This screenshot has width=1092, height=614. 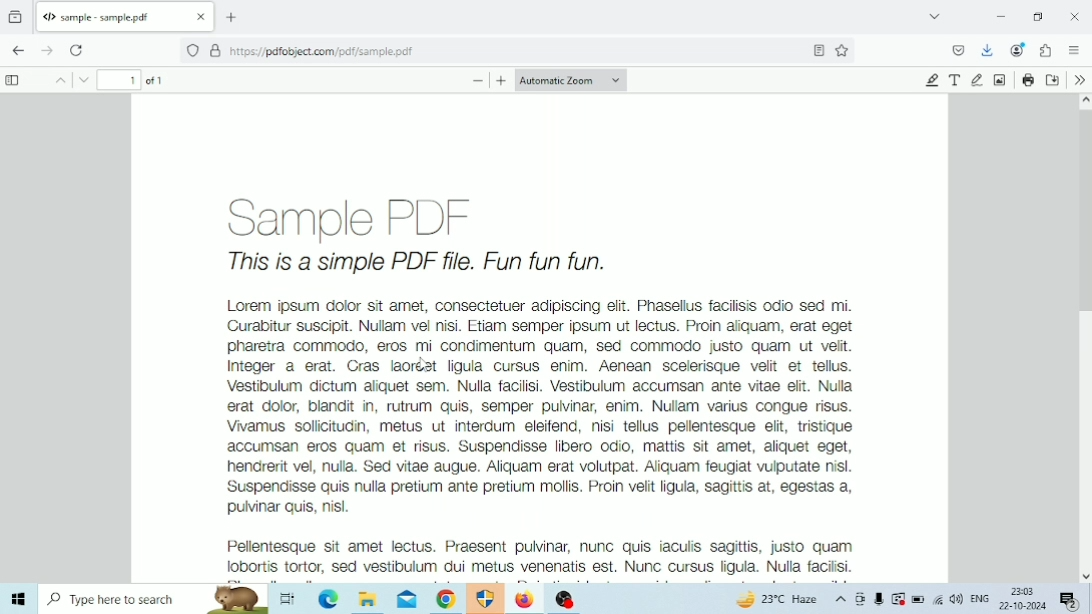 What do you see at coordinates (159, 80) in the screenshot?
I see `Total page number` at bounding box center [159, 80].